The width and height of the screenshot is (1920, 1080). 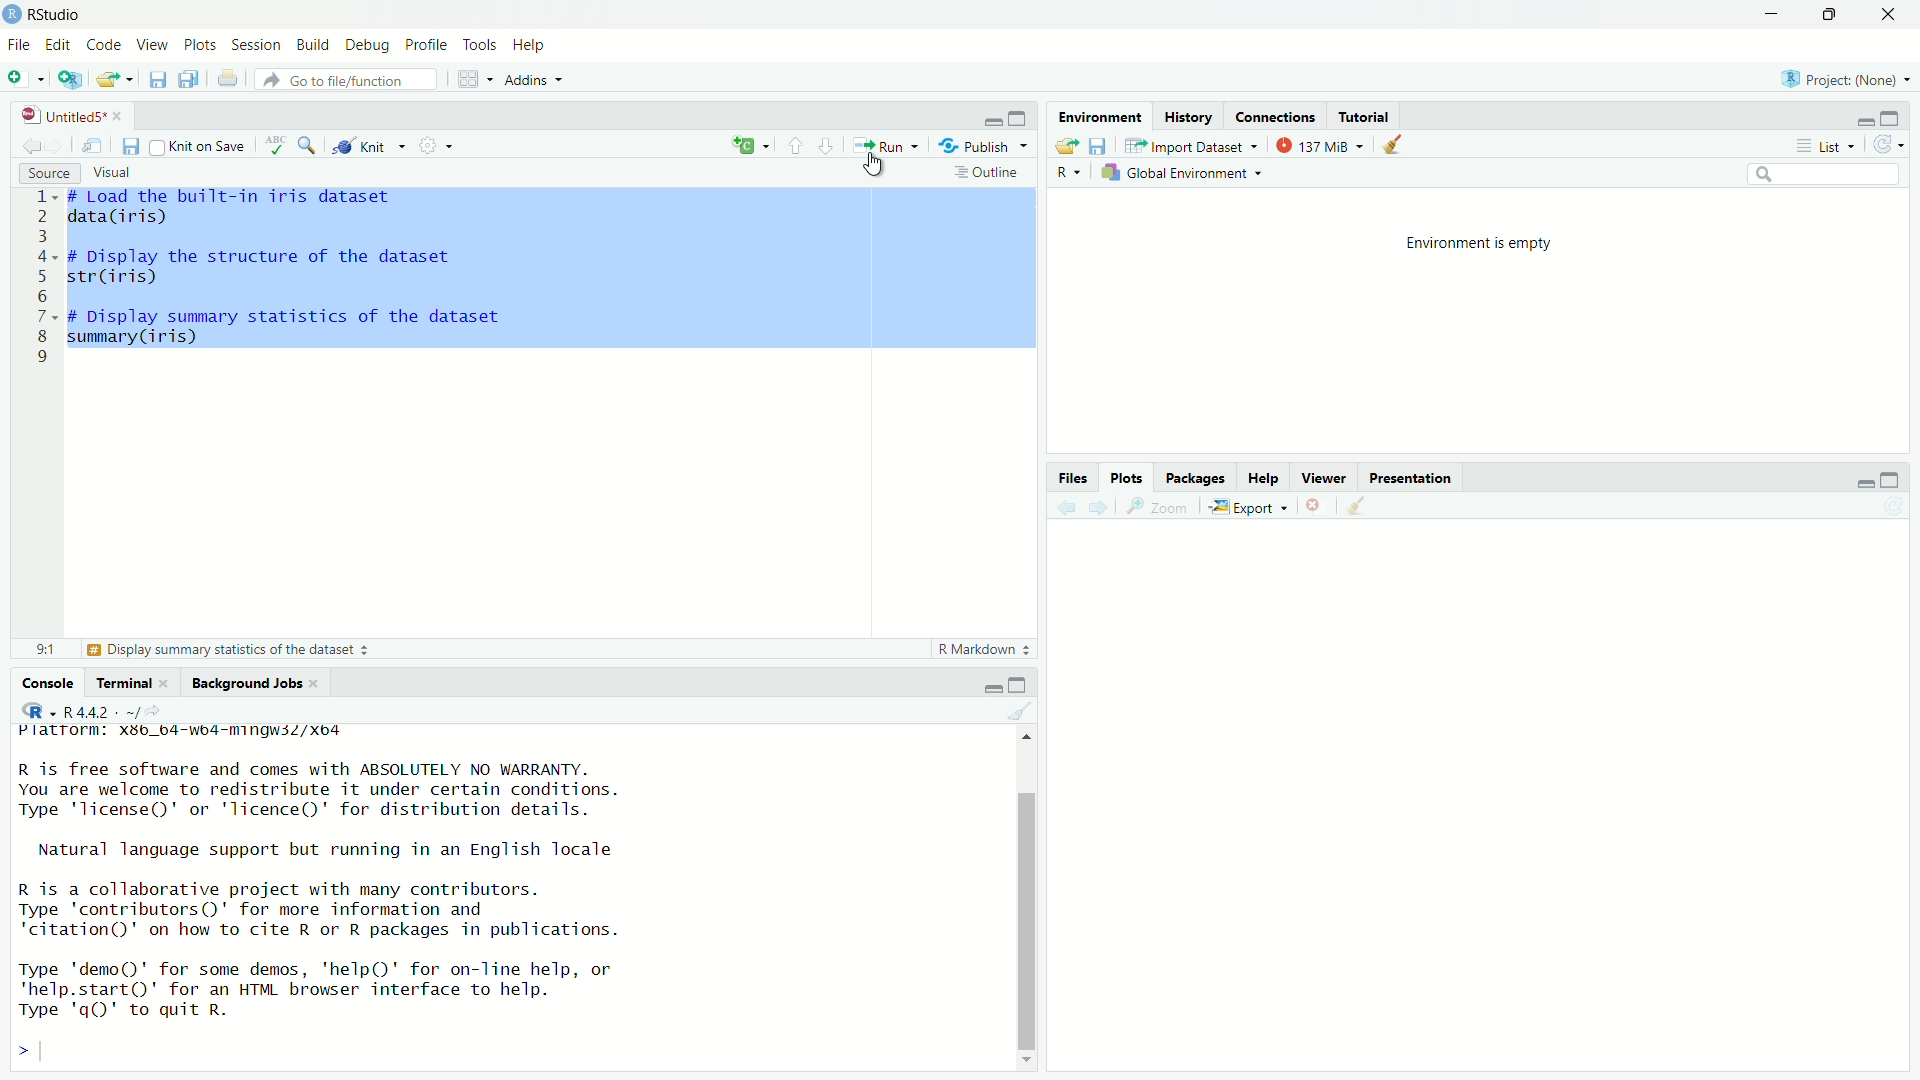 I want to click on 814, so click(x=47, y=649).